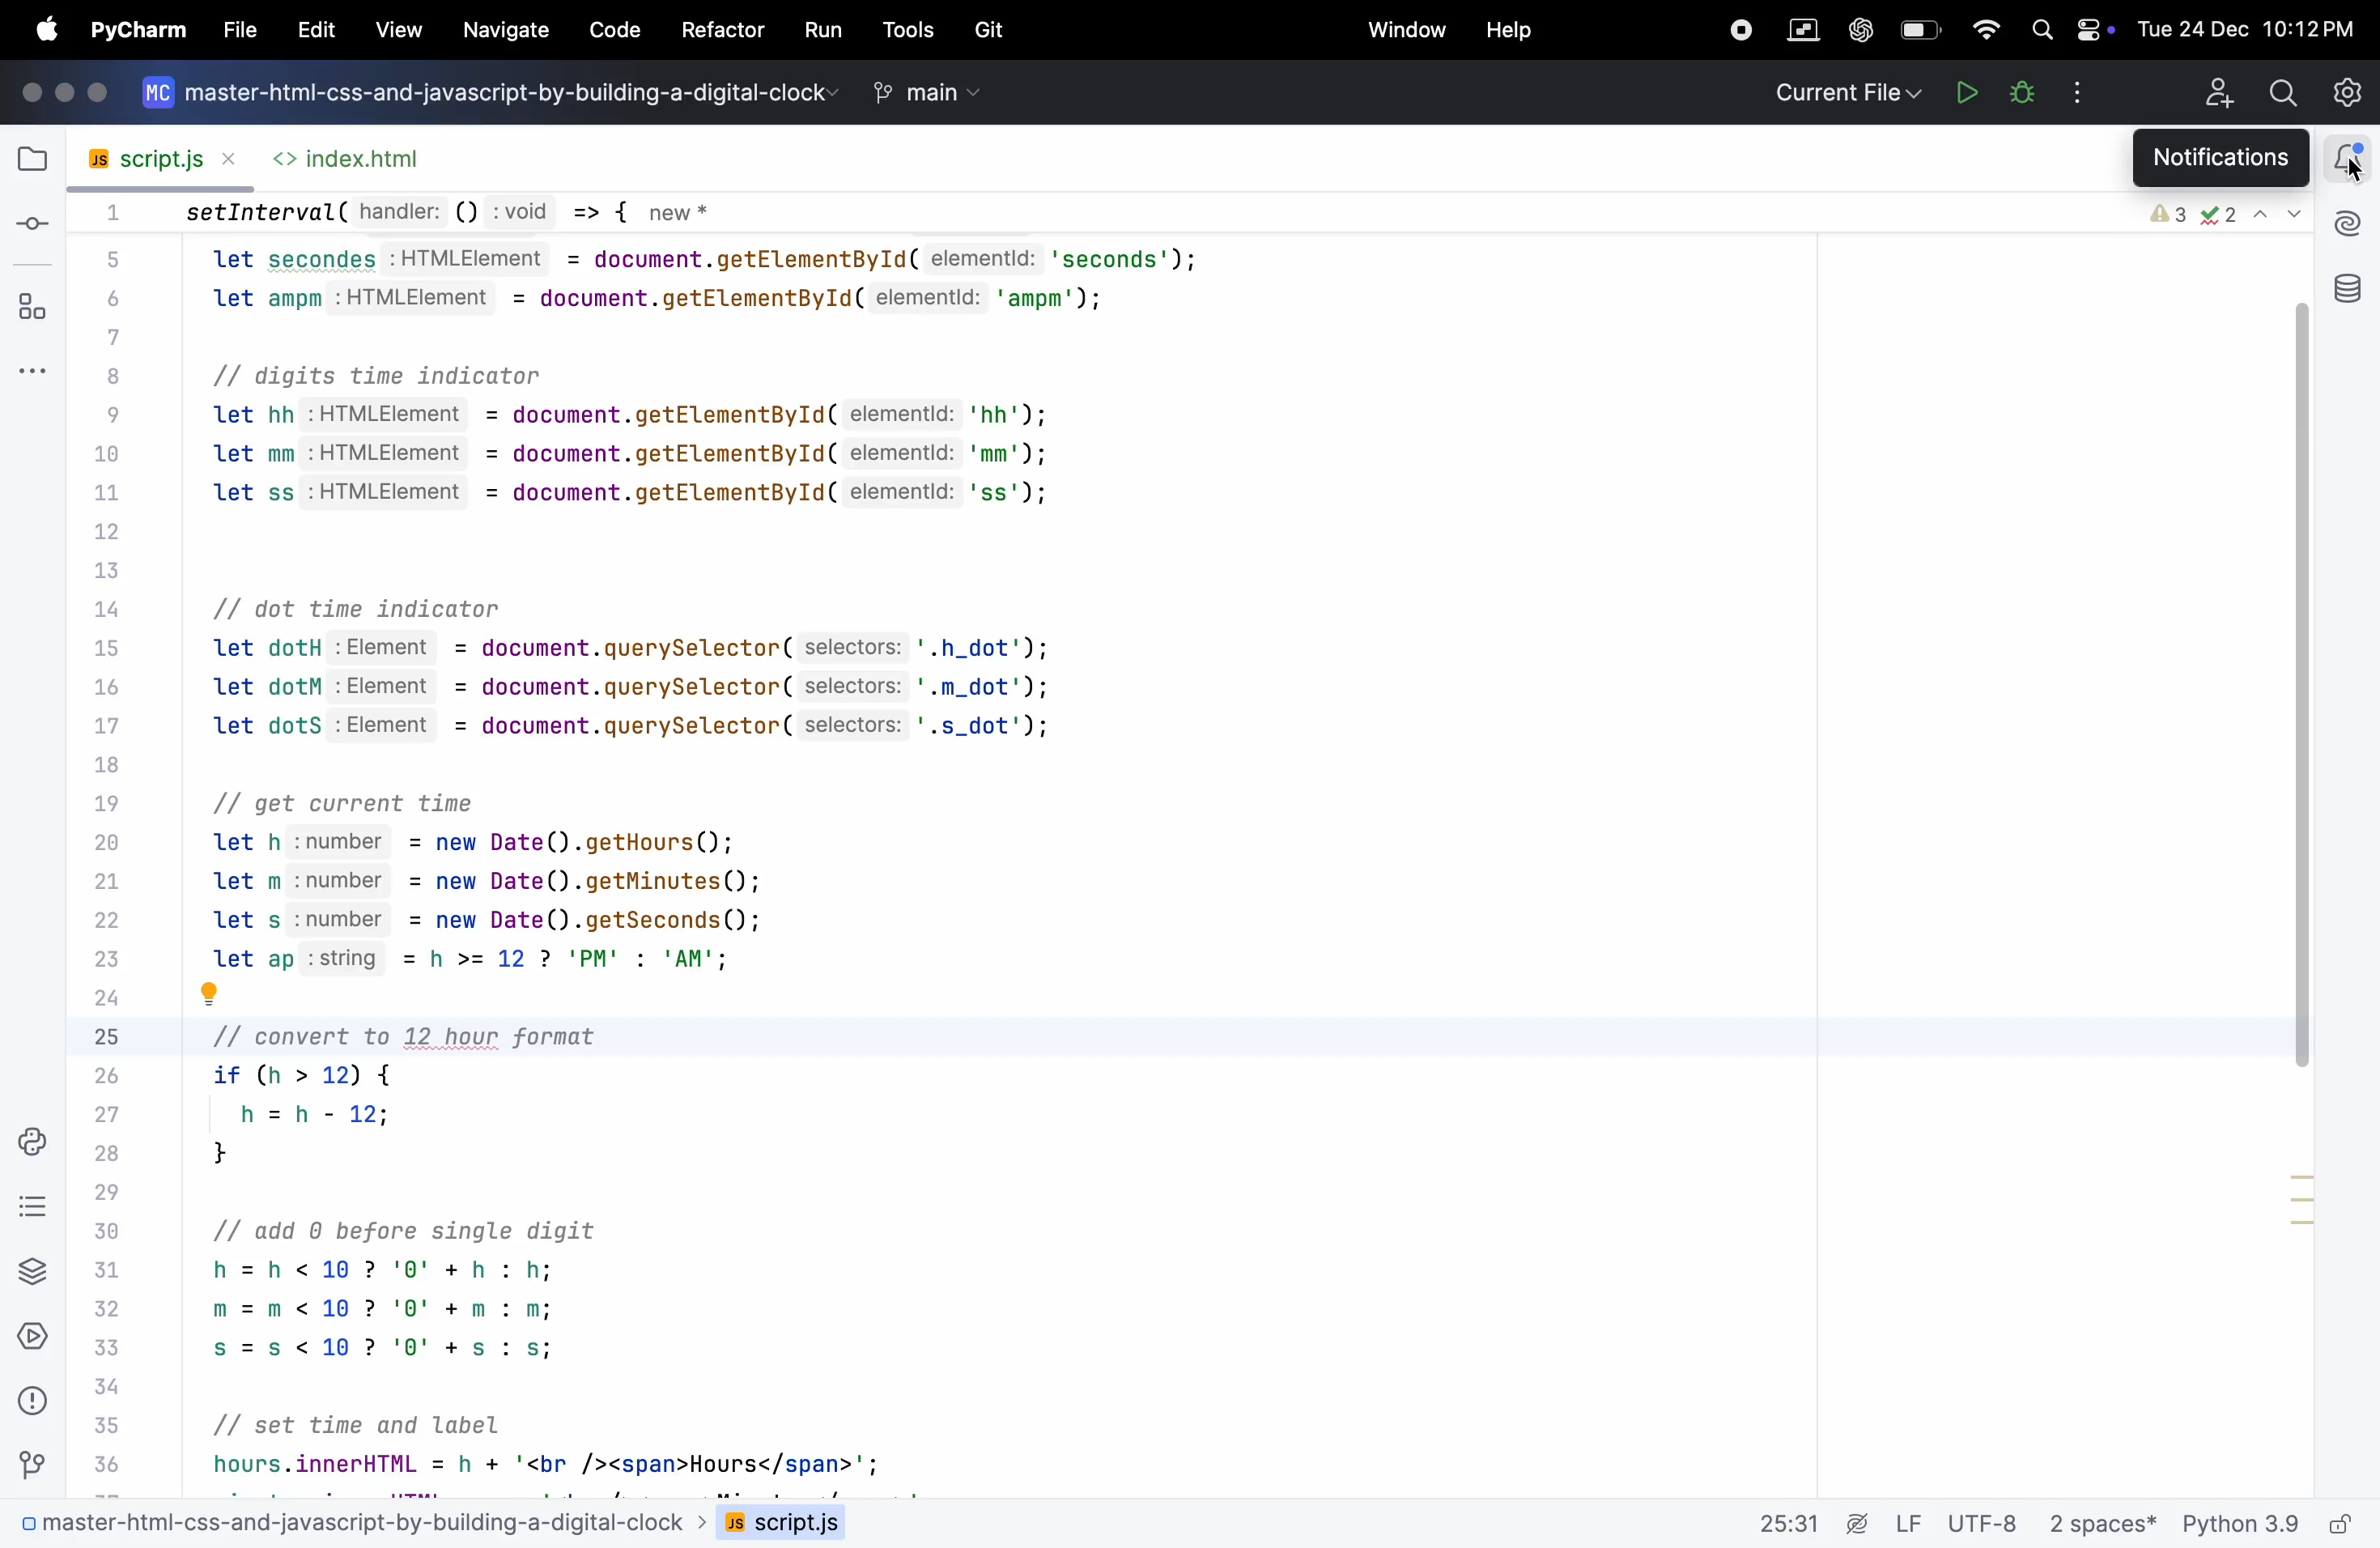 The height and width of the screenshot is (1548, 2380). Describe the element at coordinates (2251, 29) in the screenshot. I see `Tue 24 Dec 10:12PM` at that location.